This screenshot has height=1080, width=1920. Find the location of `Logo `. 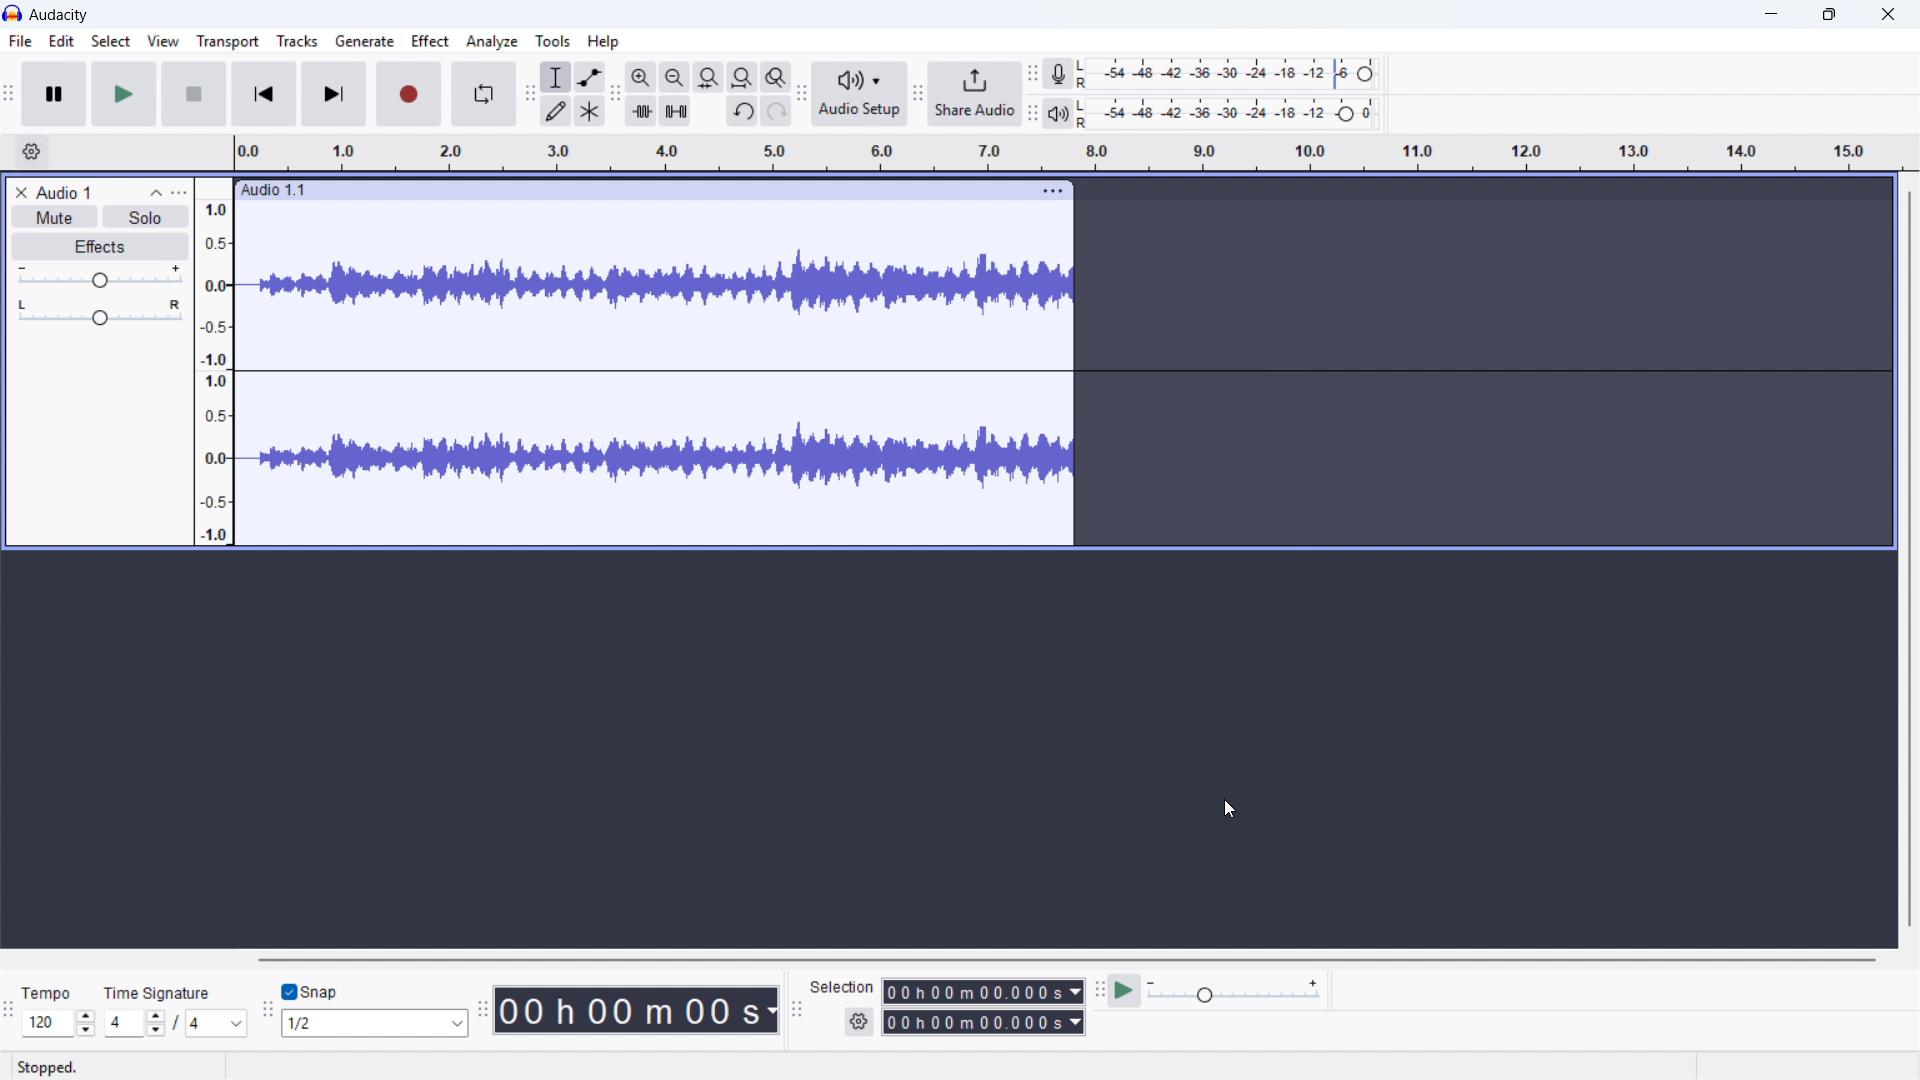

Logo  is located at coordinates (13, 13).